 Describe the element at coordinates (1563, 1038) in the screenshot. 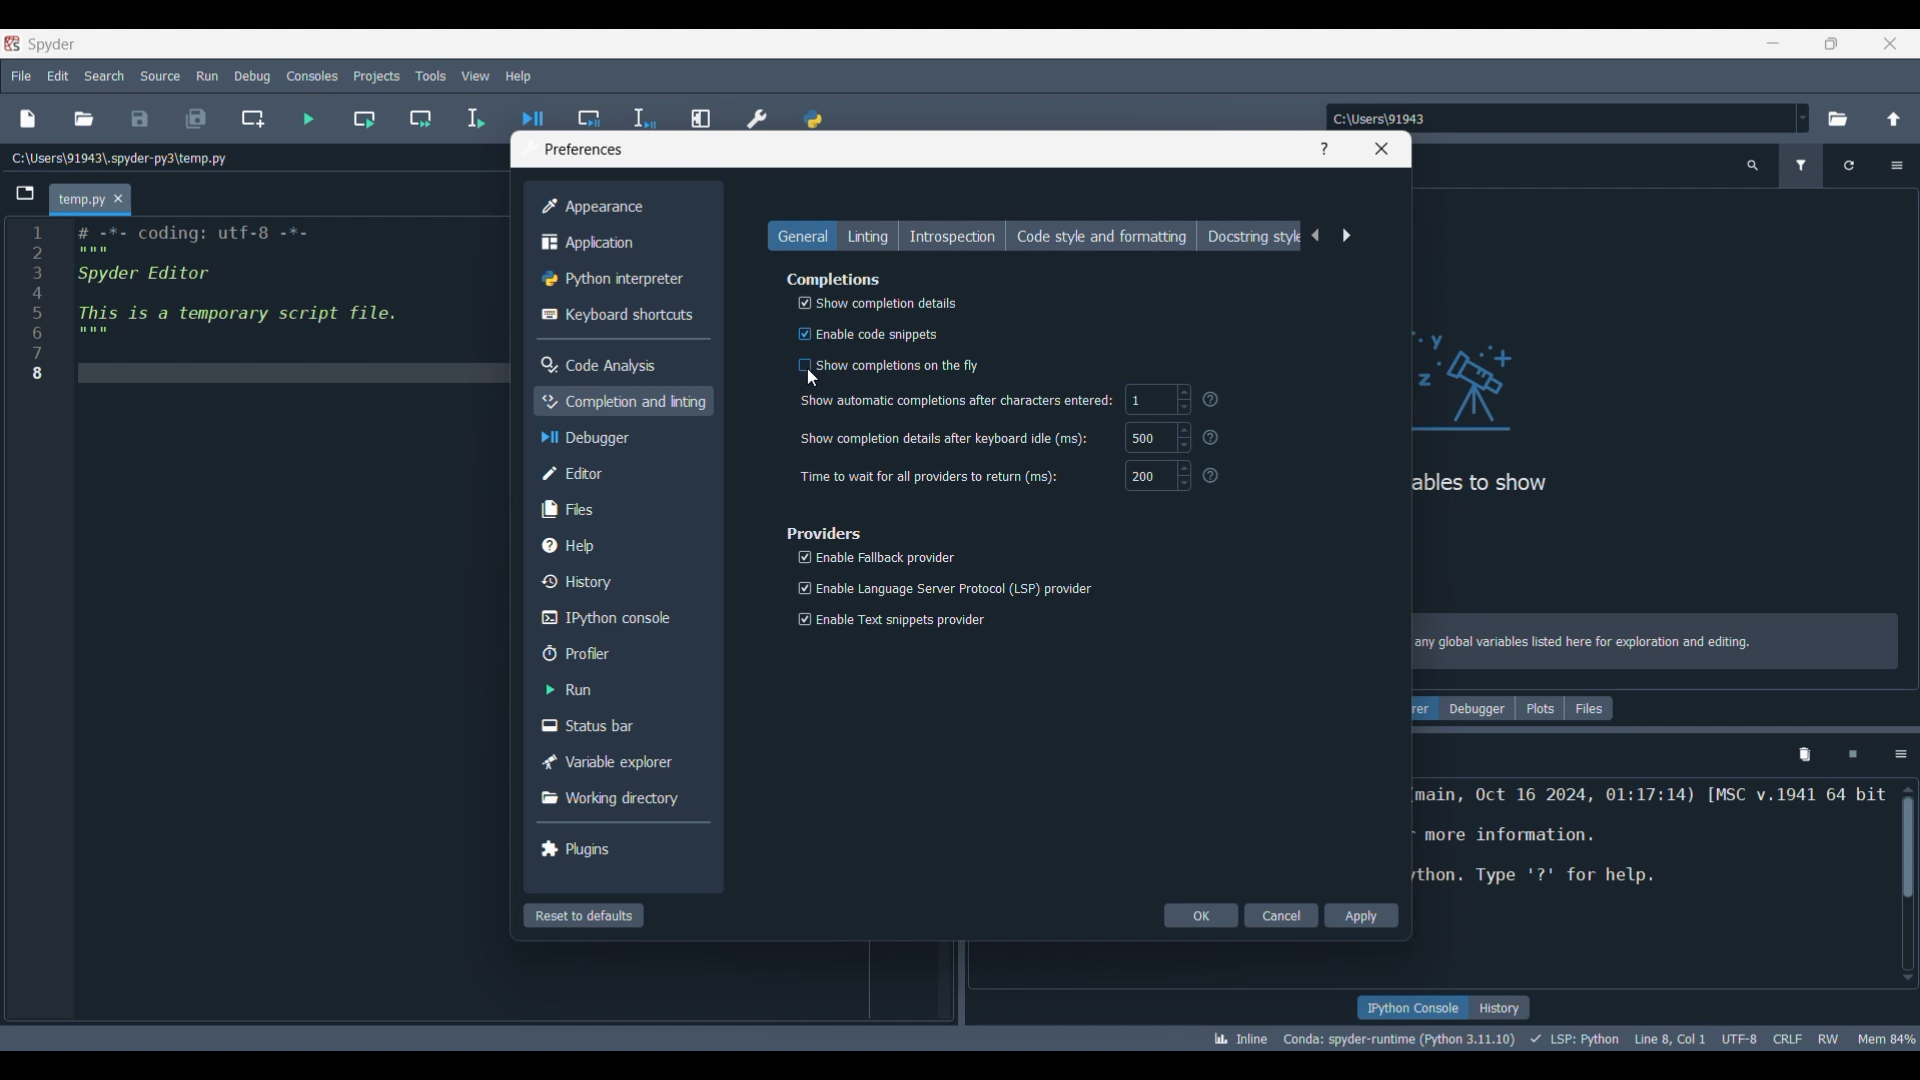

I see `Details of current code` at that location.